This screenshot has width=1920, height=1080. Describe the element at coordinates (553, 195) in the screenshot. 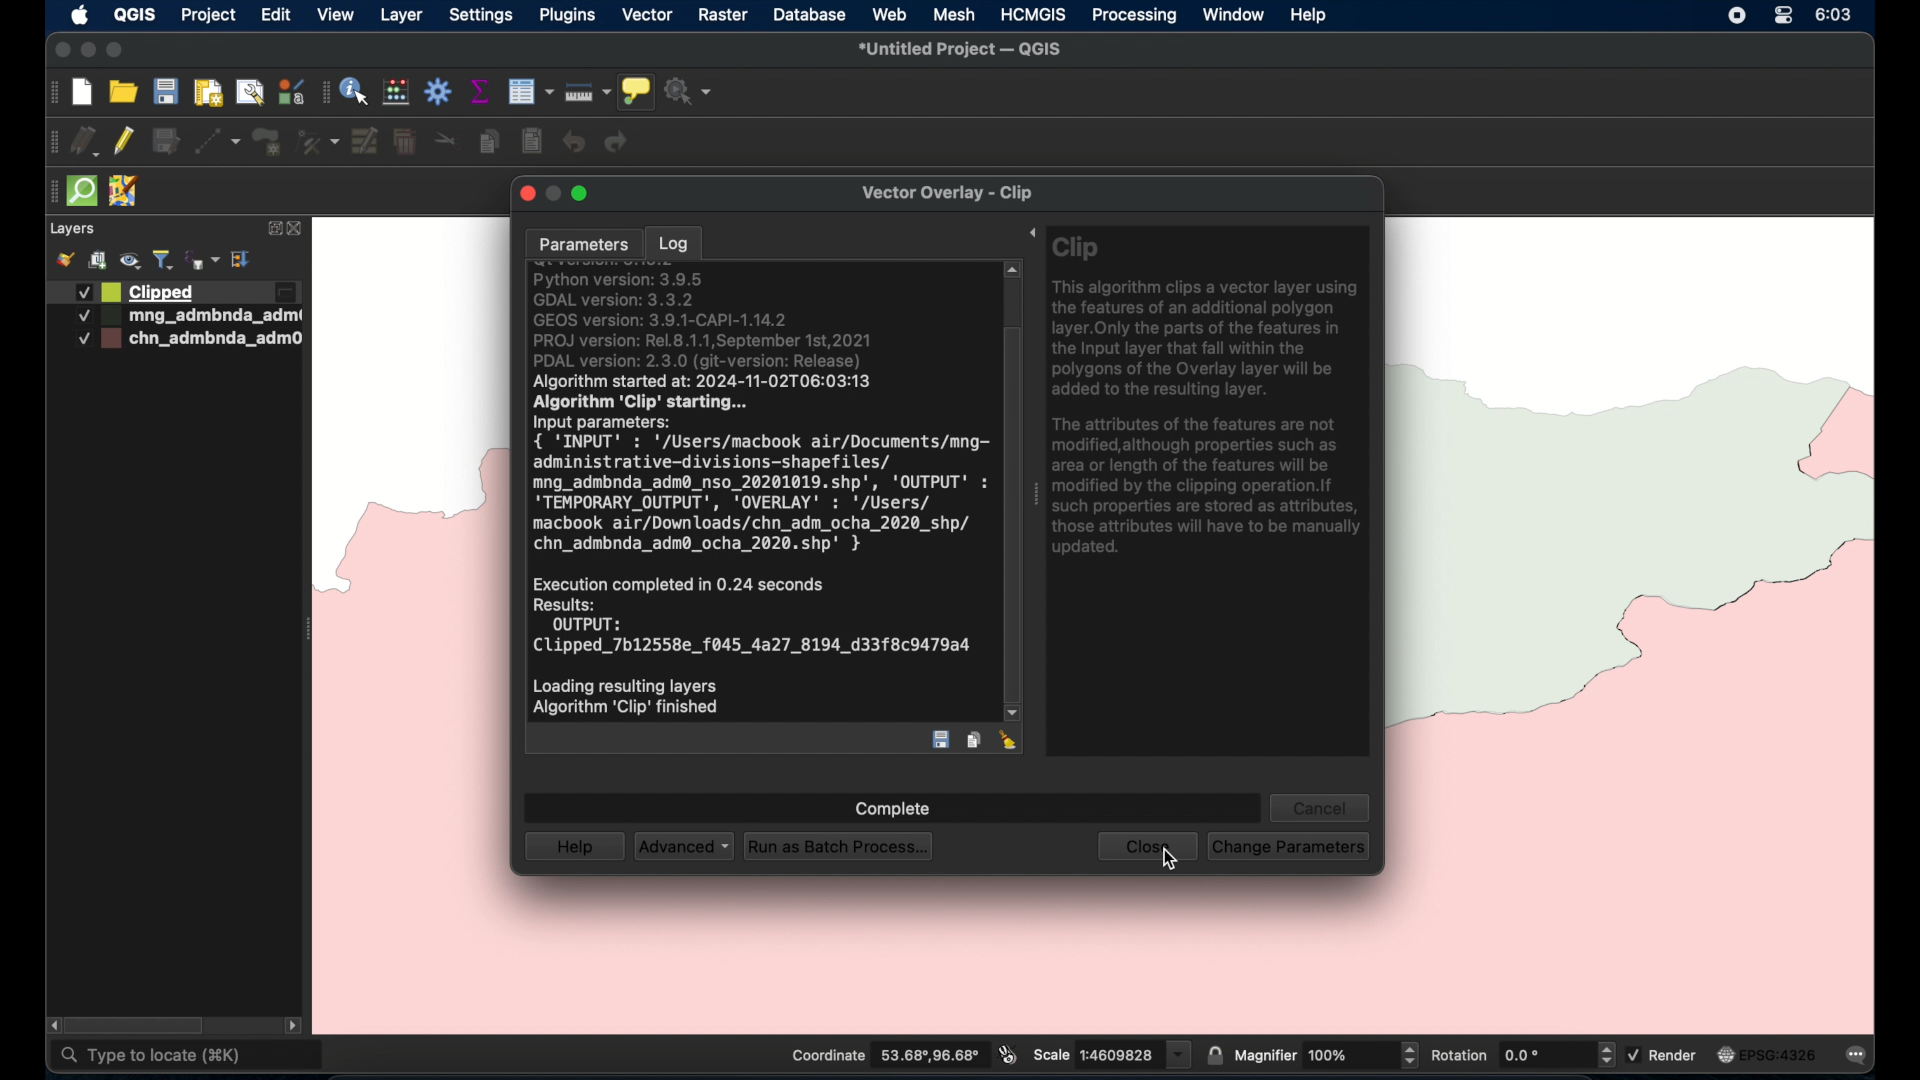

I see `inactive minimize button` at that location.